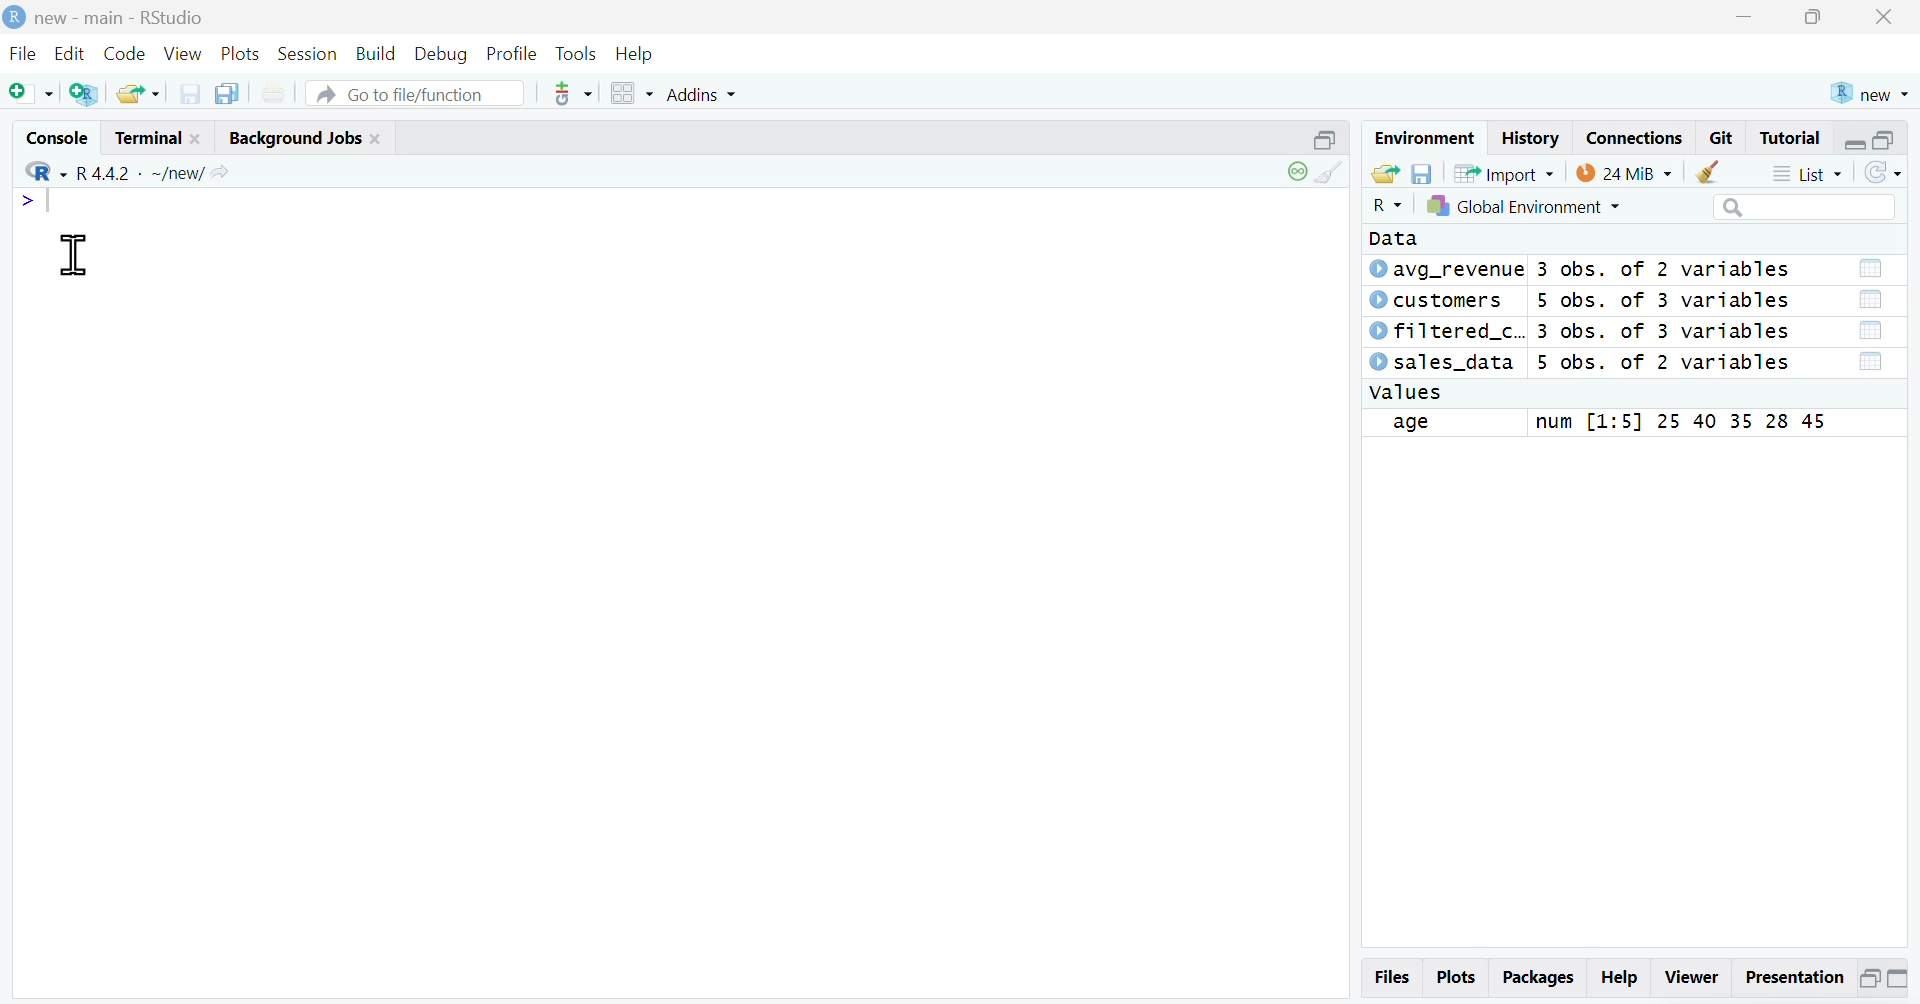  Describe the element at coordinates (1385, 174) in the screenshot. I see `load workspace` at that location.